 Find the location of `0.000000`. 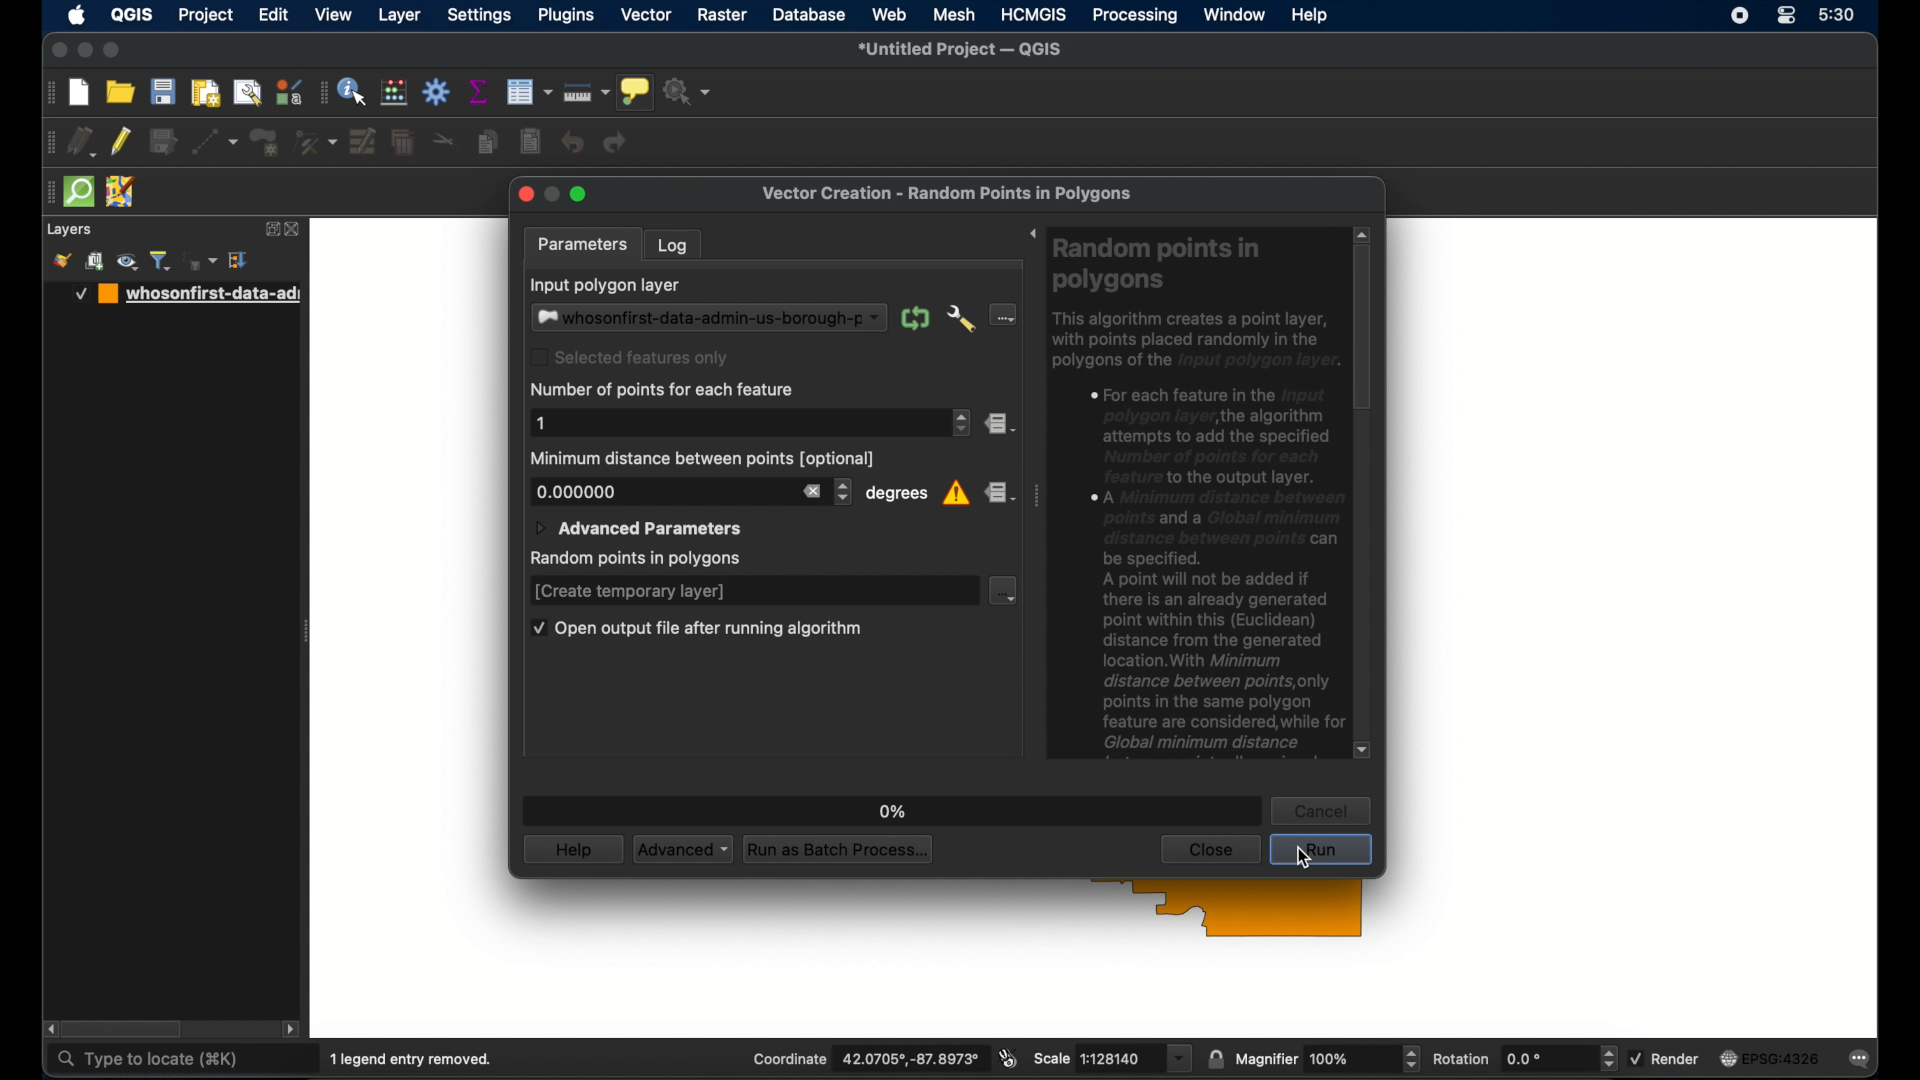

0.000000 is located at coordinates (576, 491).